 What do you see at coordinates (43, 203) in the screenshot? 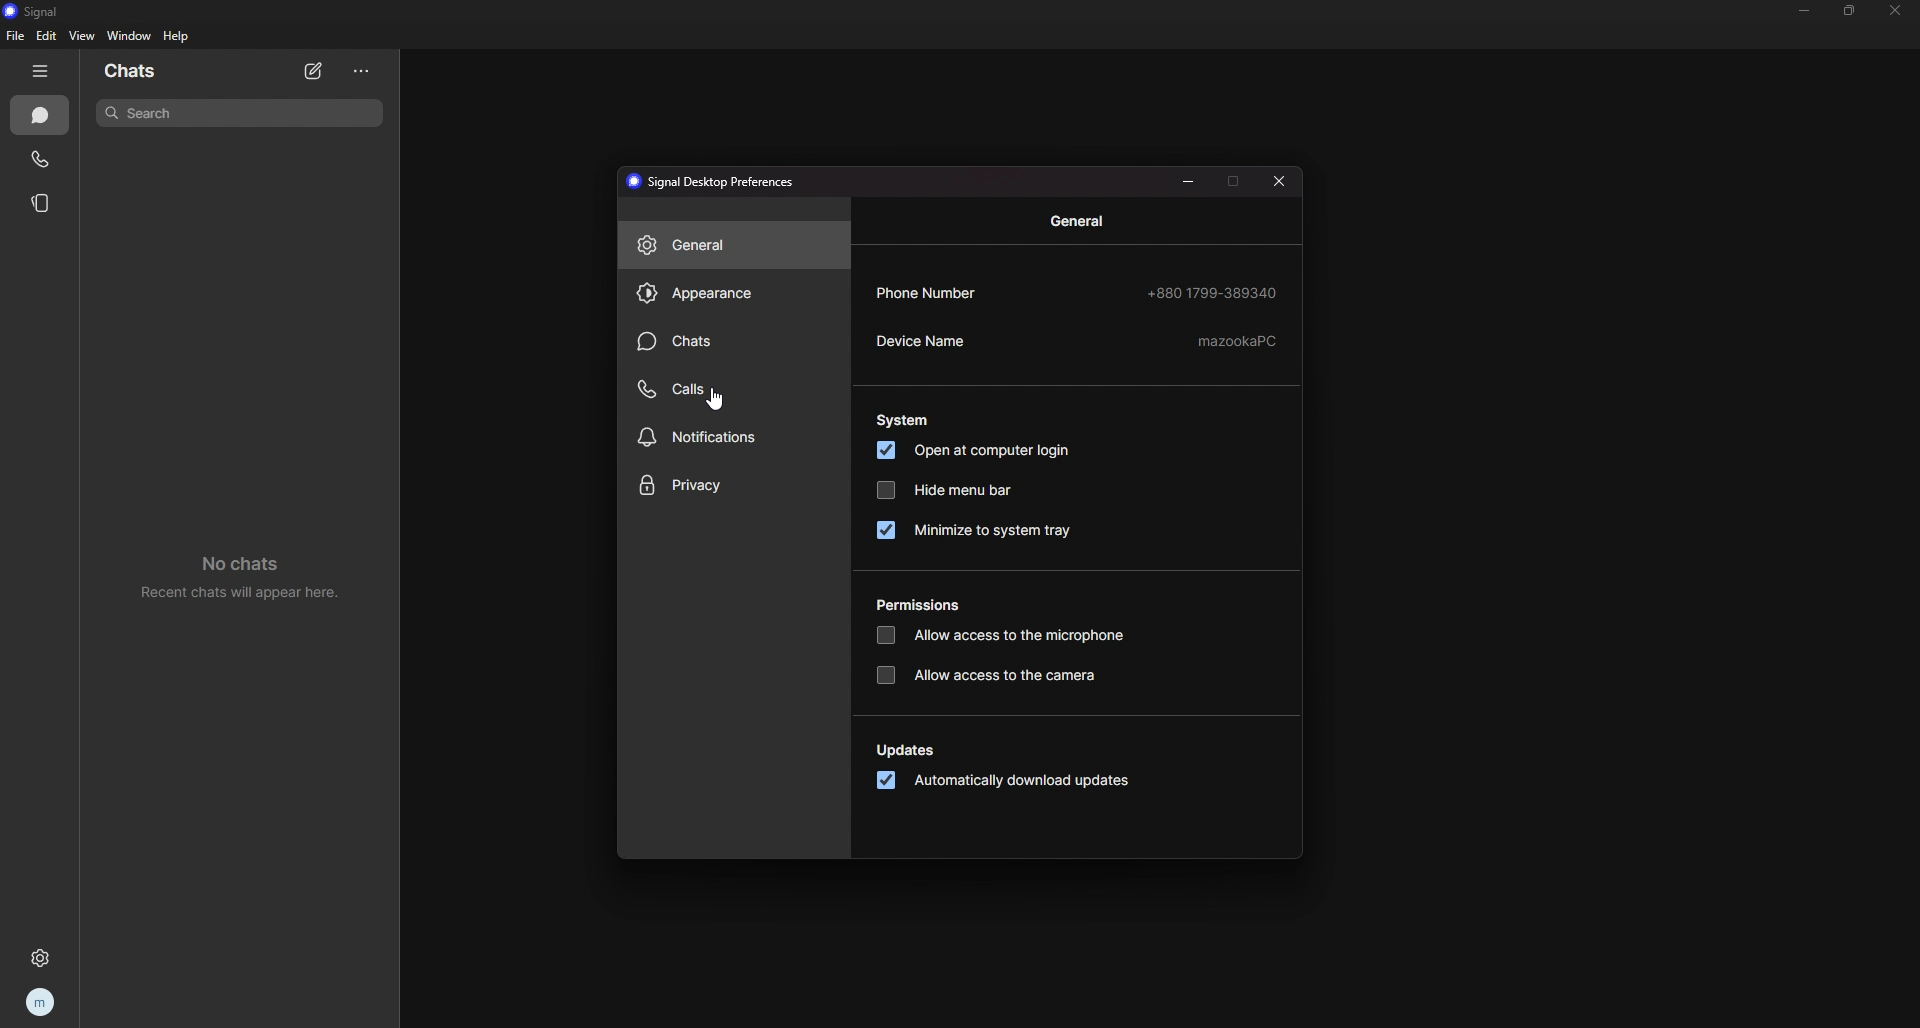
I see `stories` at bounding box center [43, 203].